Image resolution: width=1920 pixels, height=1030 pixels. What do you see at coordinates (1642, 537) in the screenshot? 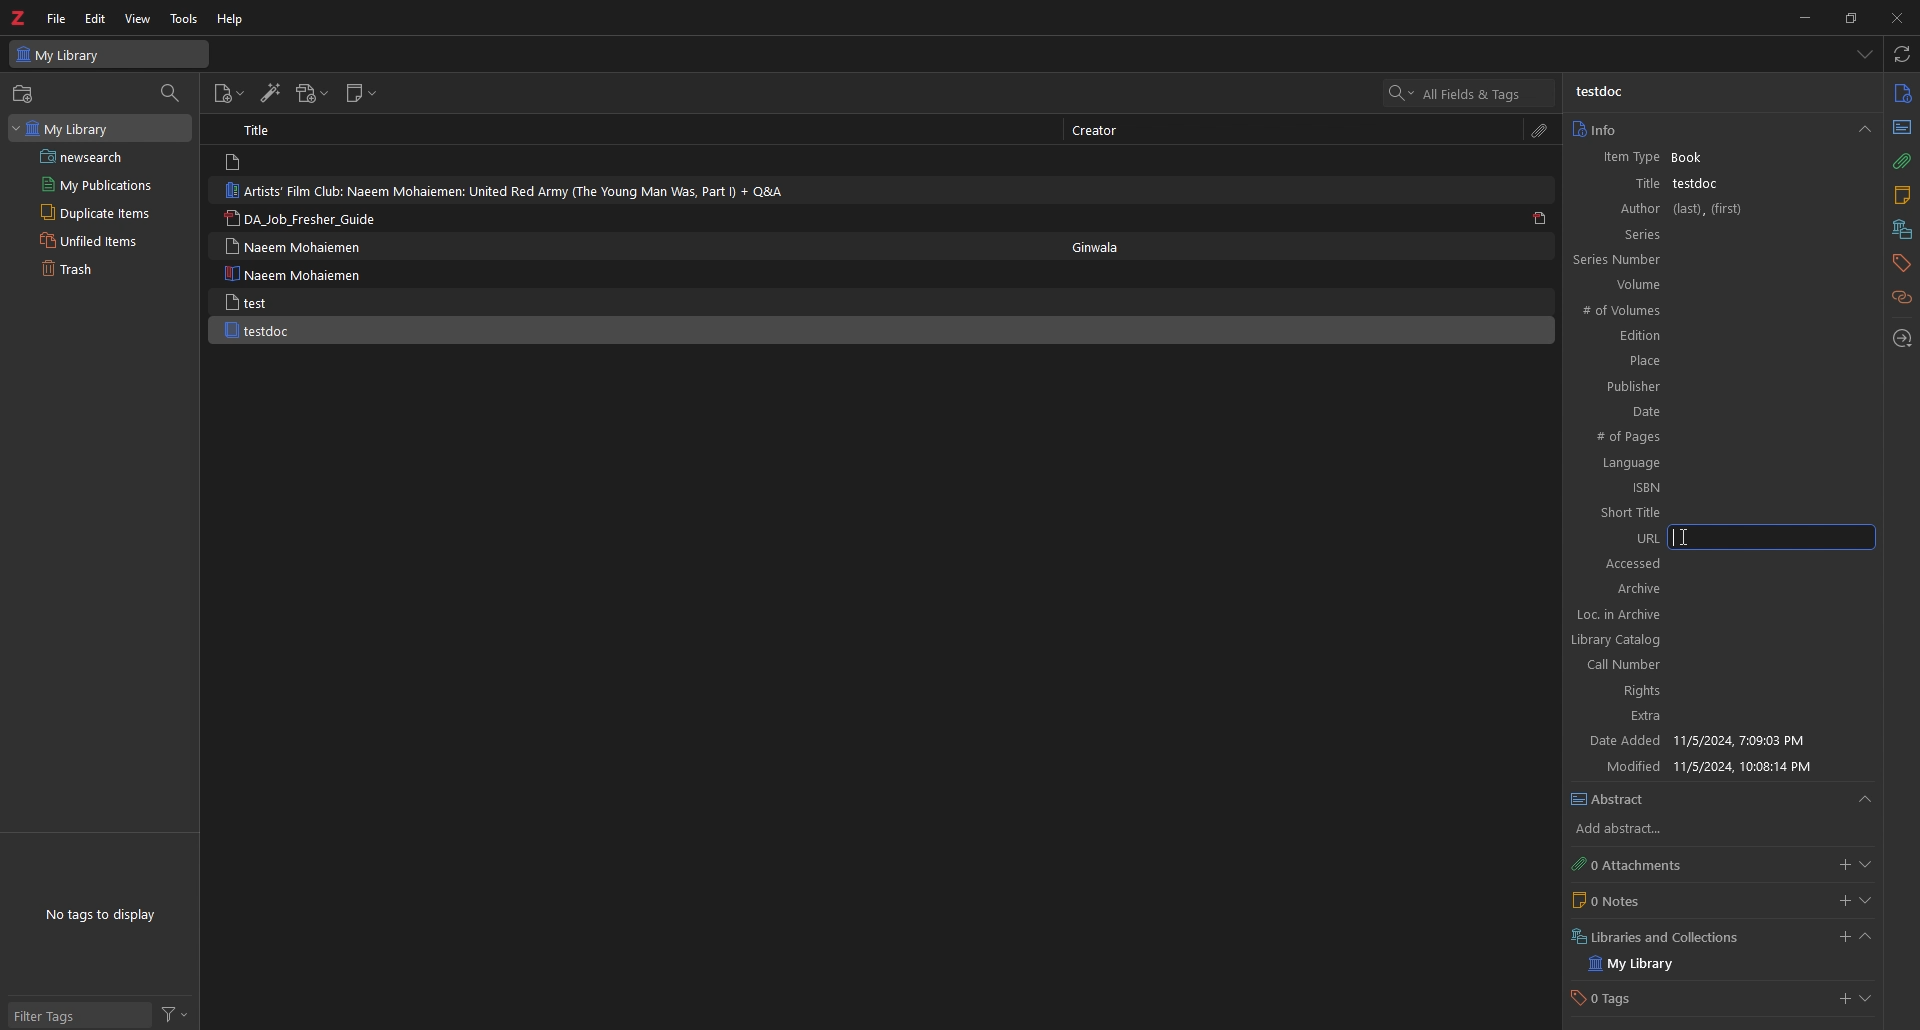
I see `URL` at bounding box center [1642, 537].